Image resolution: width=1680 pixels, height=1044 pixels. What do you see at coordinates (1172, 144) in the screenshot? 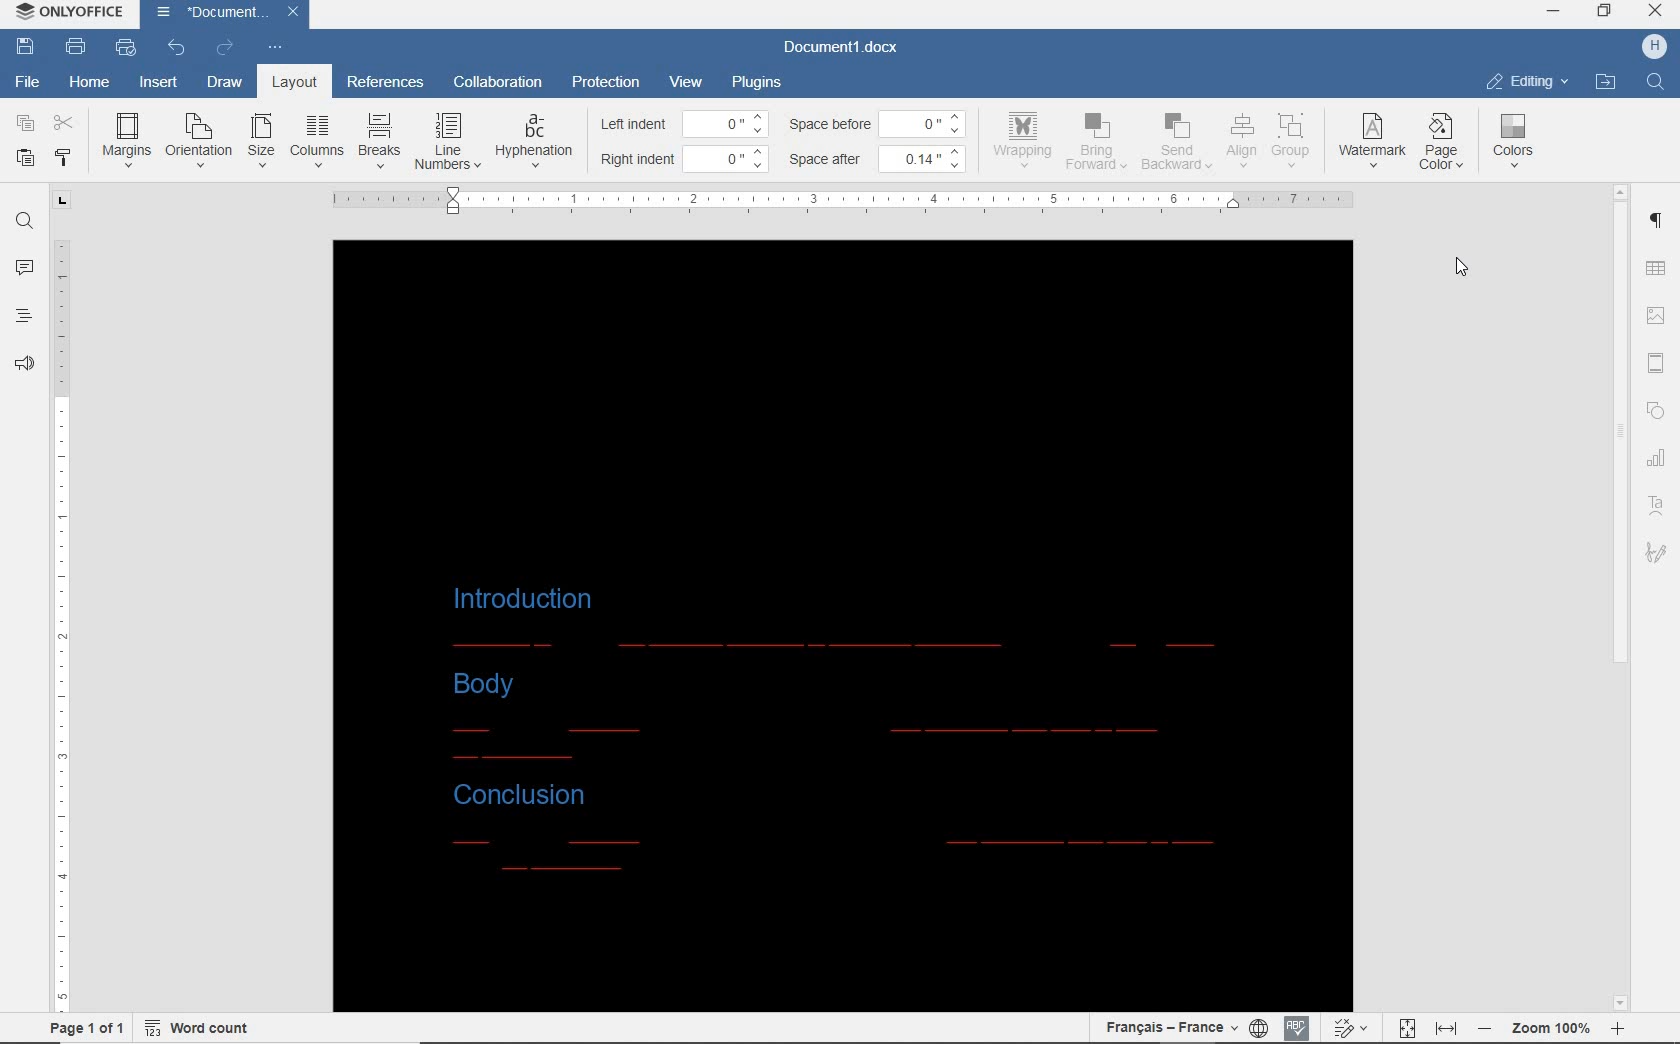
I see `send backward` at bounding box center [1172, 144].